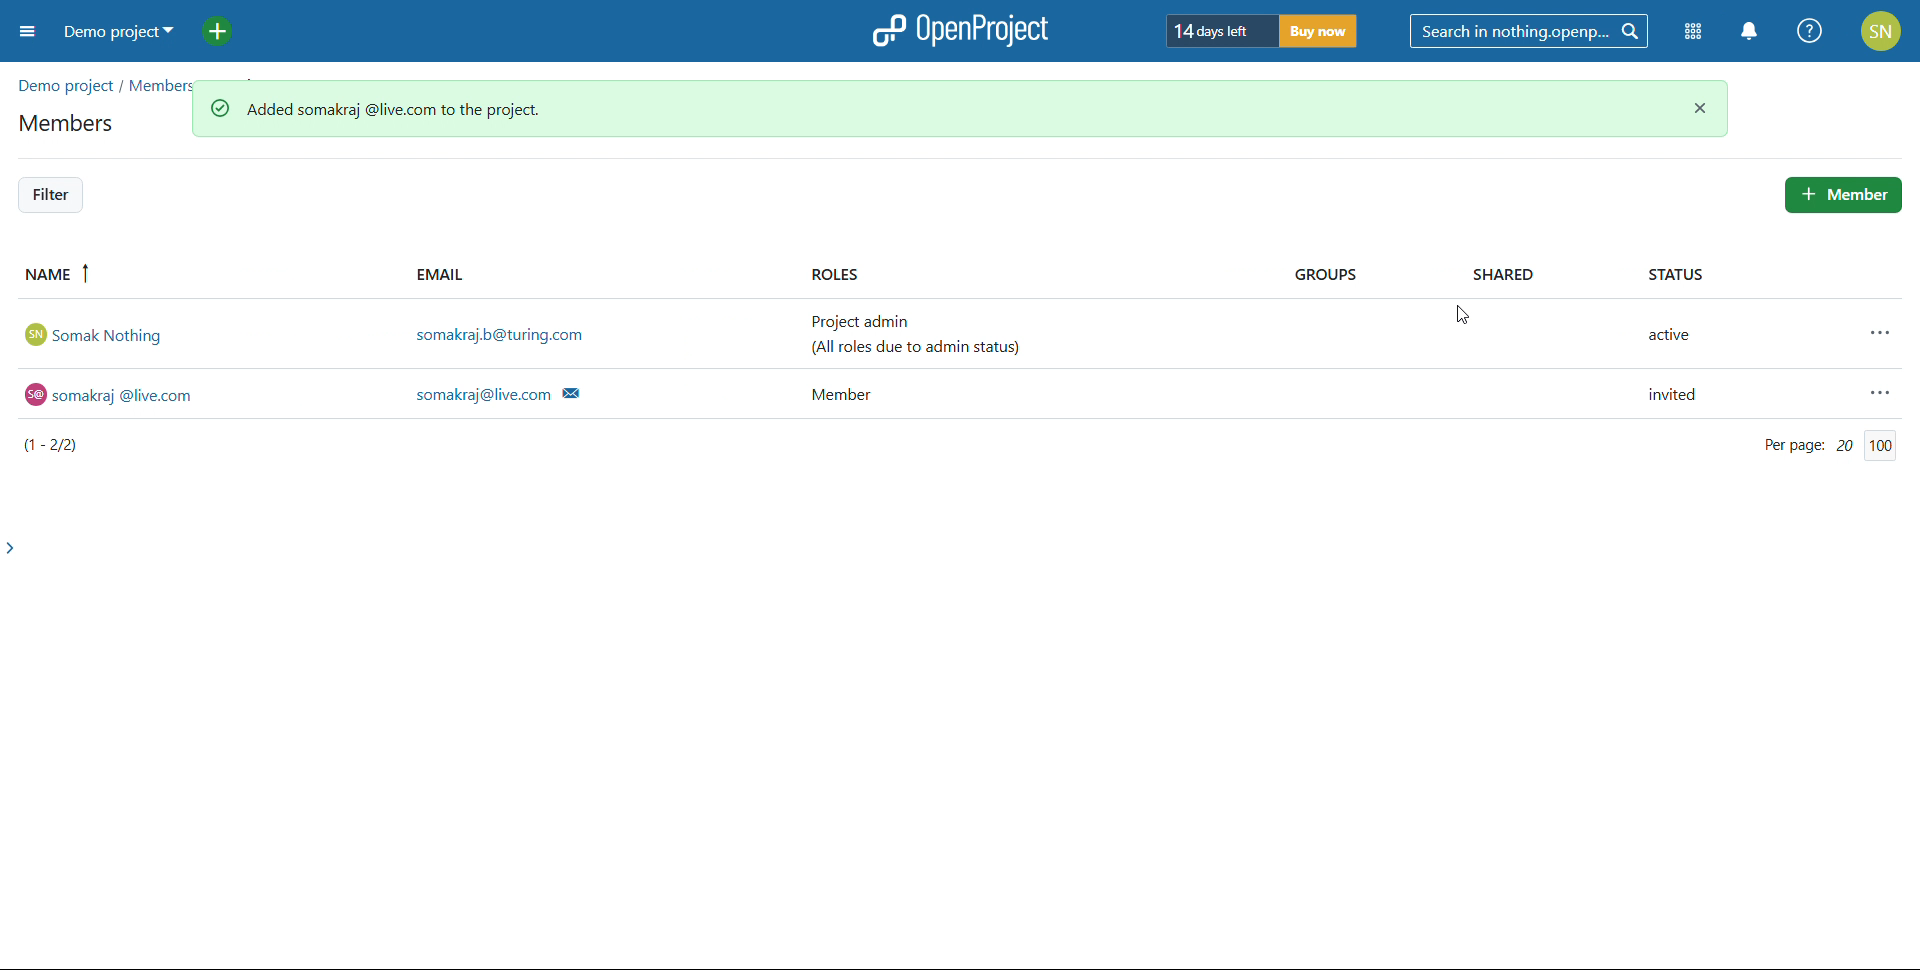  What do you see at coordinates (908, 335) in the screenshot?
I see `Project admin
(All roles due to admin status)` at bounding box center [908, 335].